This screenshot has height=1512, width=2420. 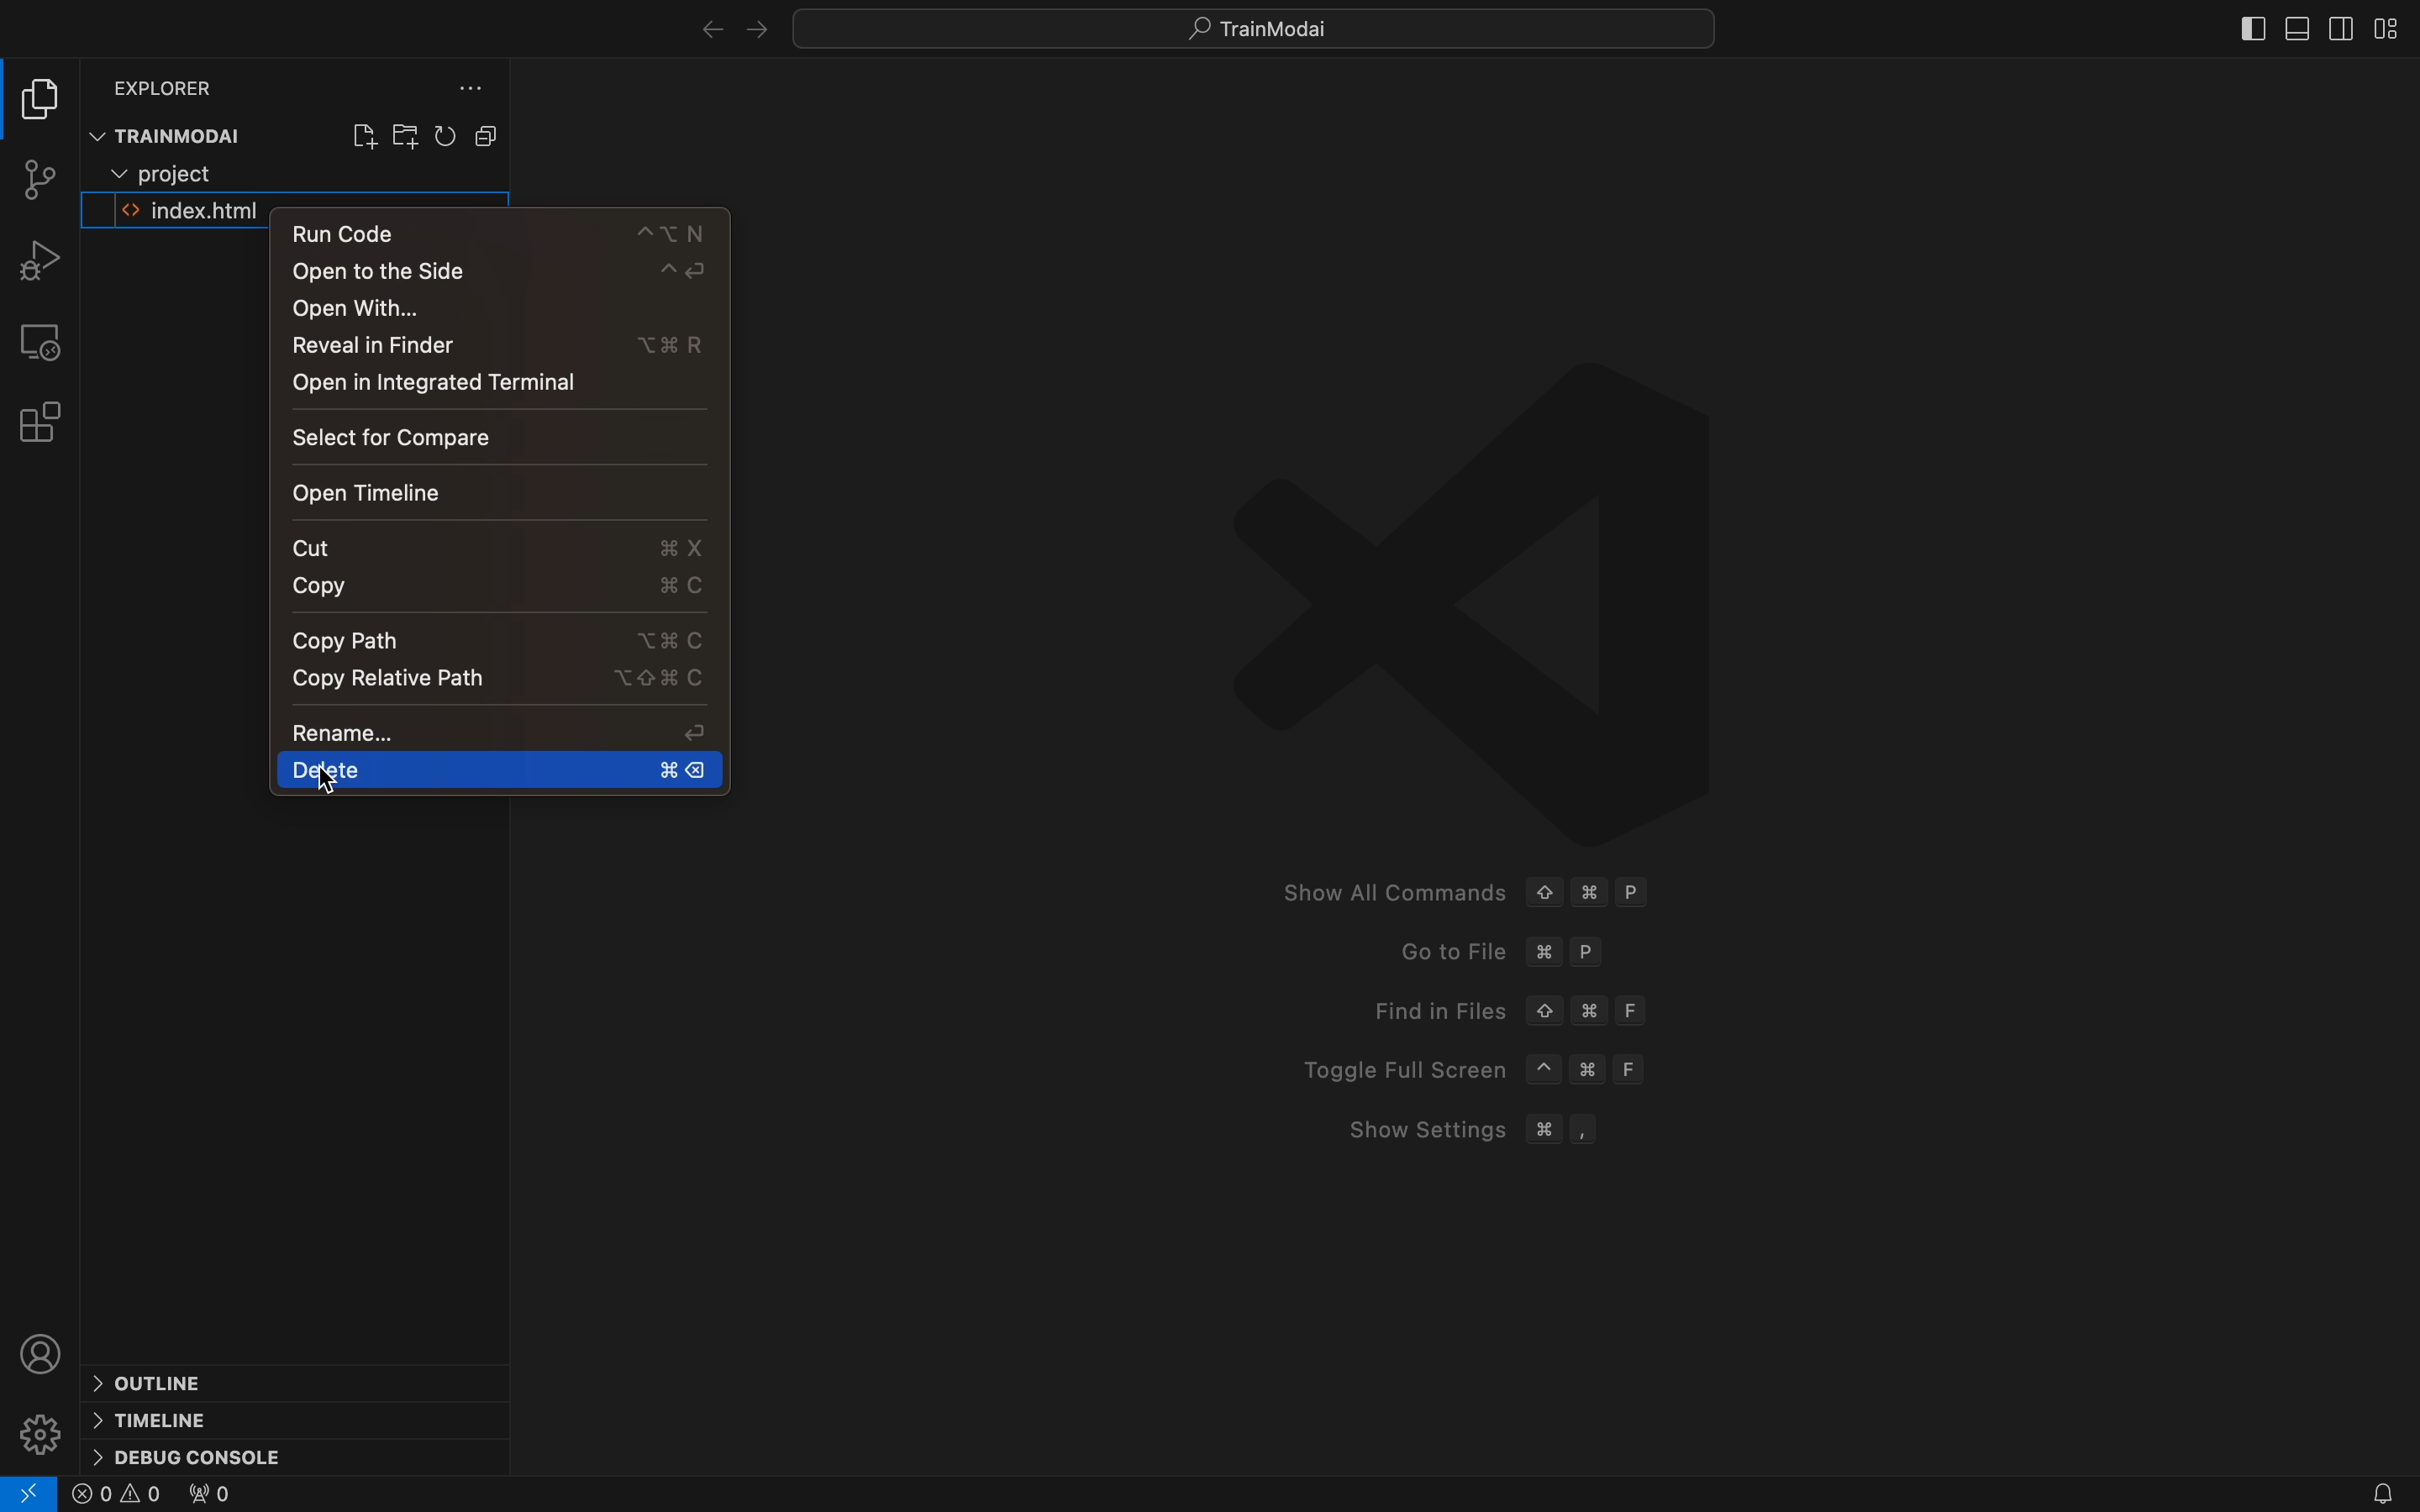 What do you see at coordinates (1488, 1131) in the screenshot?
I see `Show settings` at bounding box center [1488, 1131].